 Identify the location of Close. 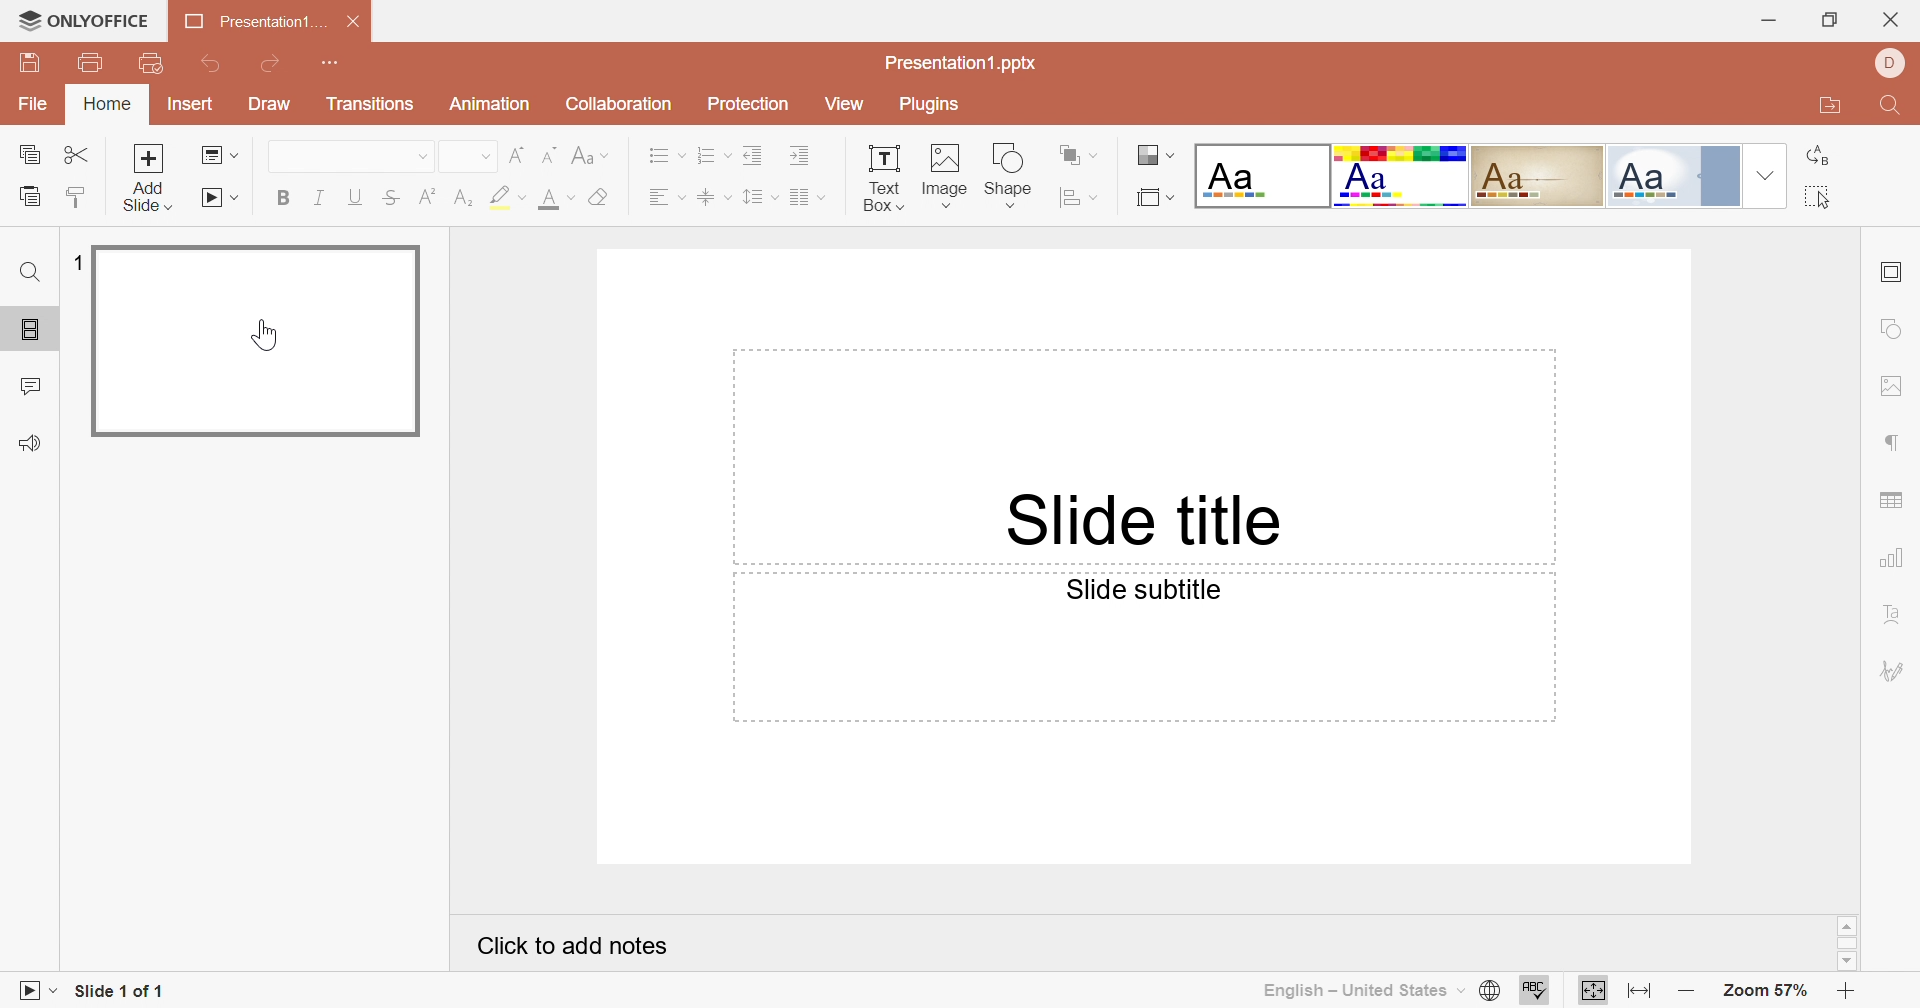
(1891, 19).